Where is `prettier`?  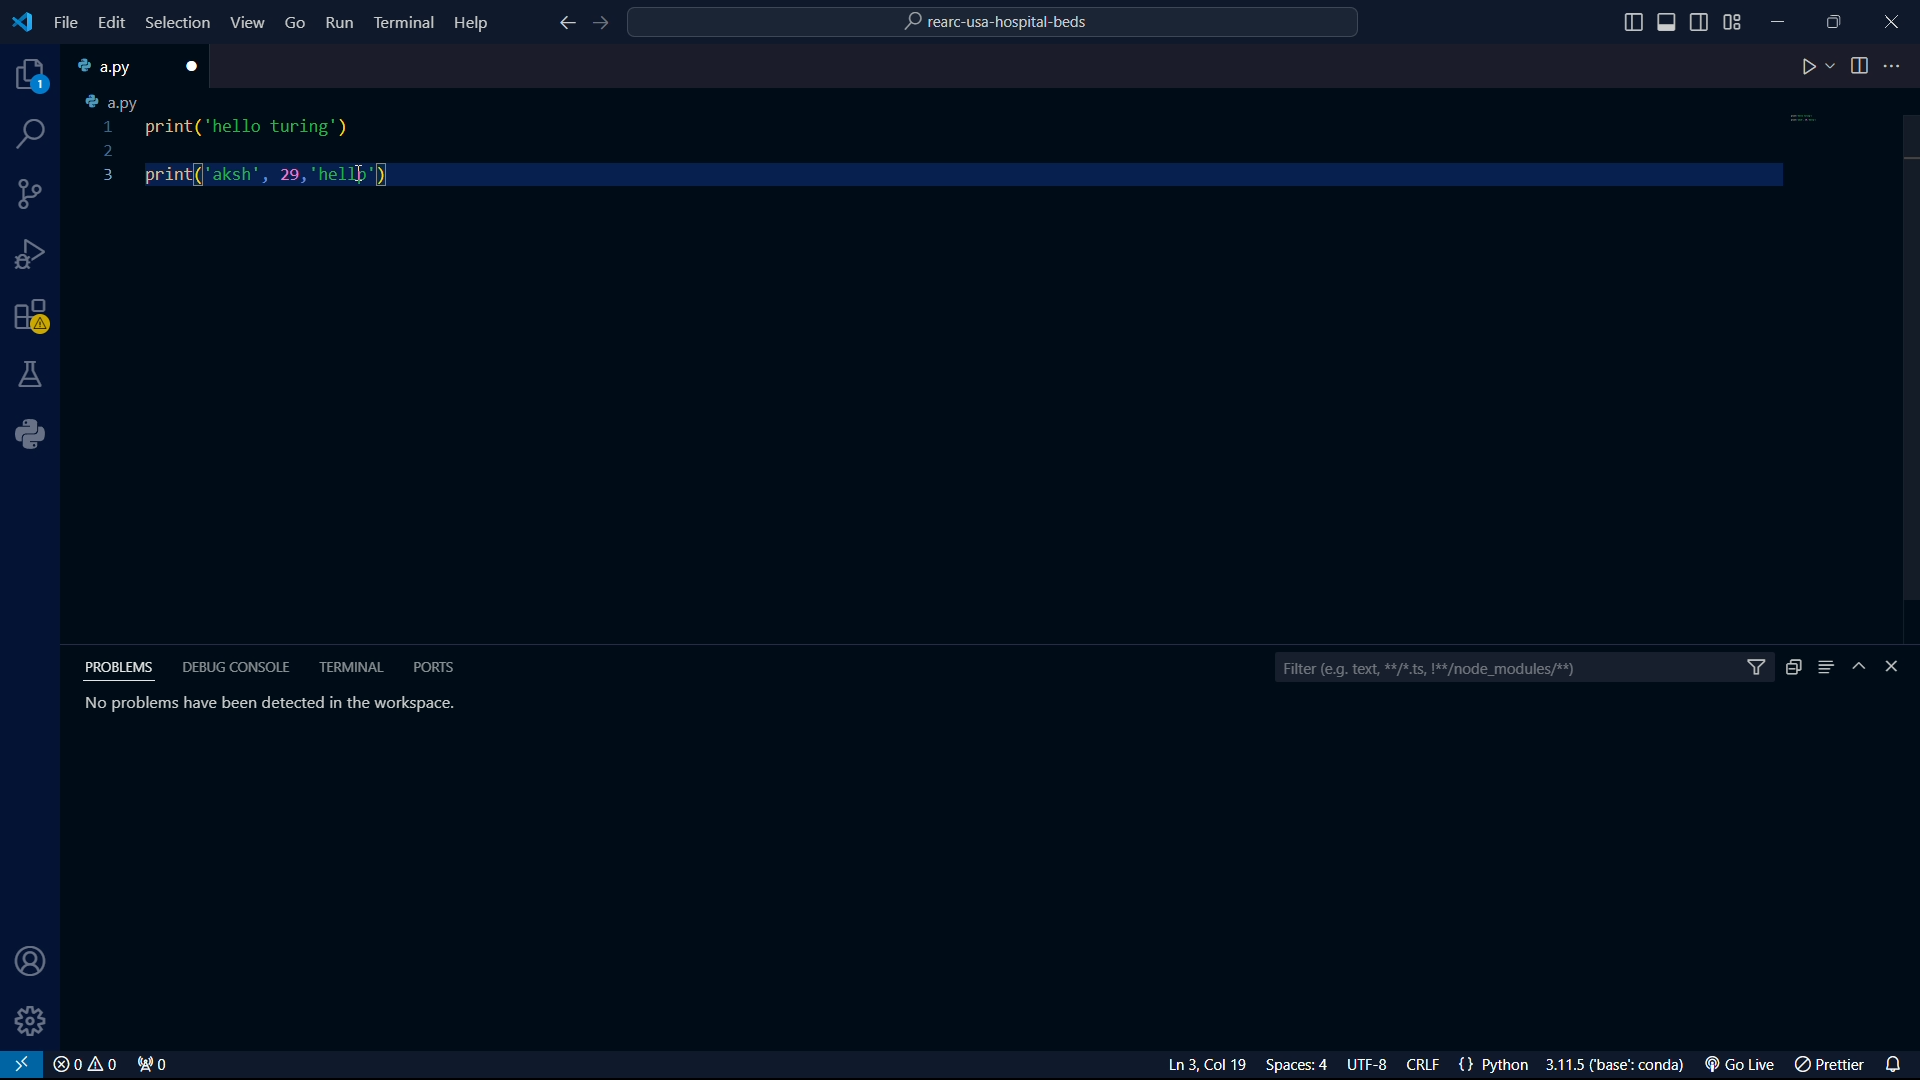
prettier is located at coordinates (1832, 1066).